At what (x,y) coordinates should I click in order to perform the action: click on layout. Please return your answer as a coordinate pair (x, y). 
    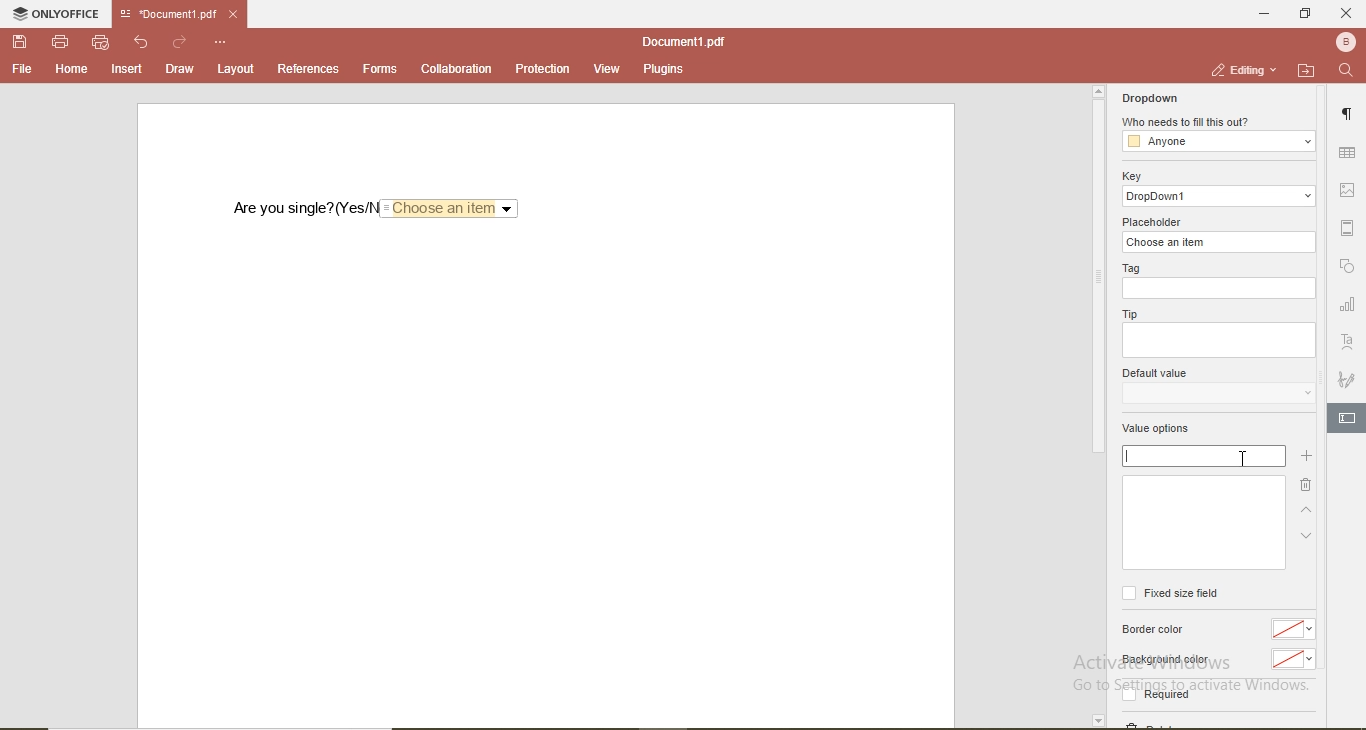
    Looking at the image, I should click on (233, 69).